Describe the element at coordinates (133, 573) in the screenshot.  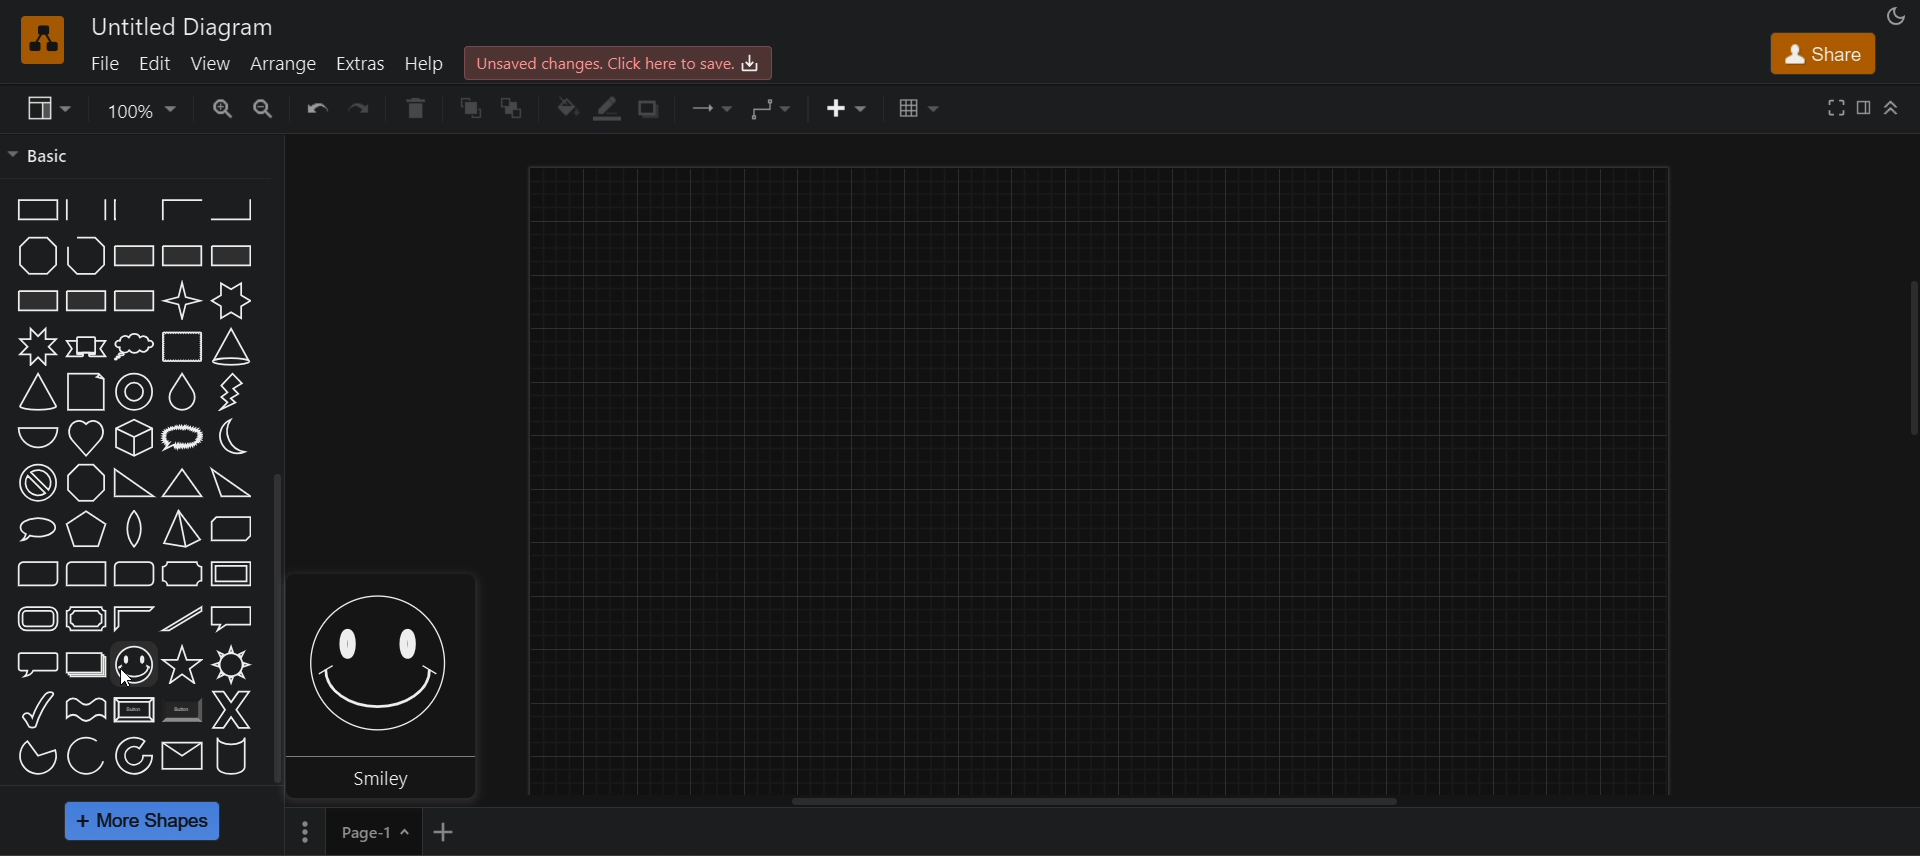
I see `rounded rectangle (three corners)` at that location.